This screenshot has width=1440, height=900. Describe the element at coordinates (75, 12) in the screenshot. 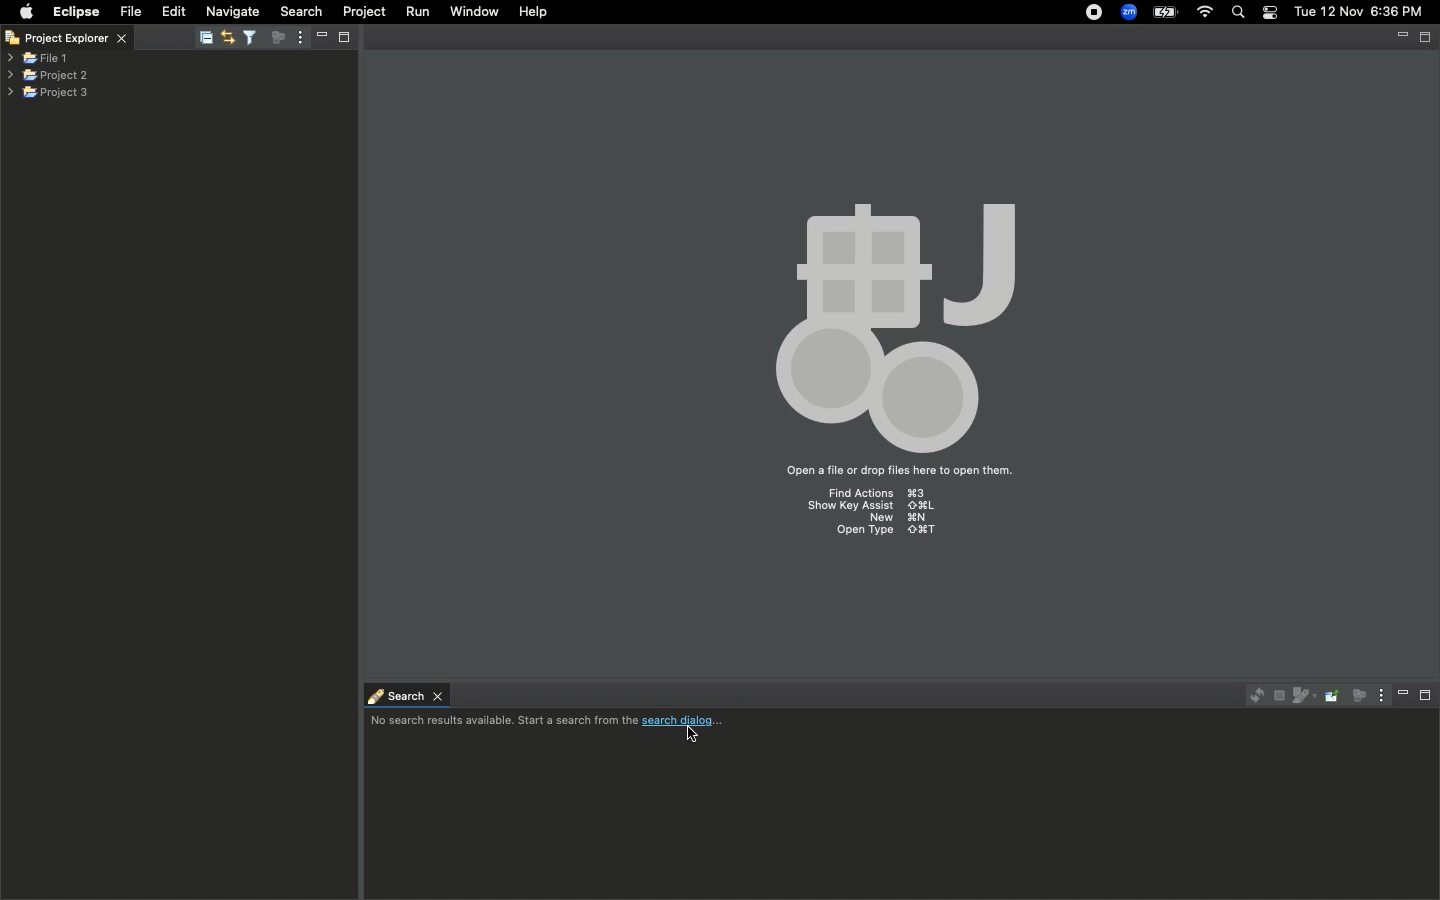

I see `Eclipse` at that location.